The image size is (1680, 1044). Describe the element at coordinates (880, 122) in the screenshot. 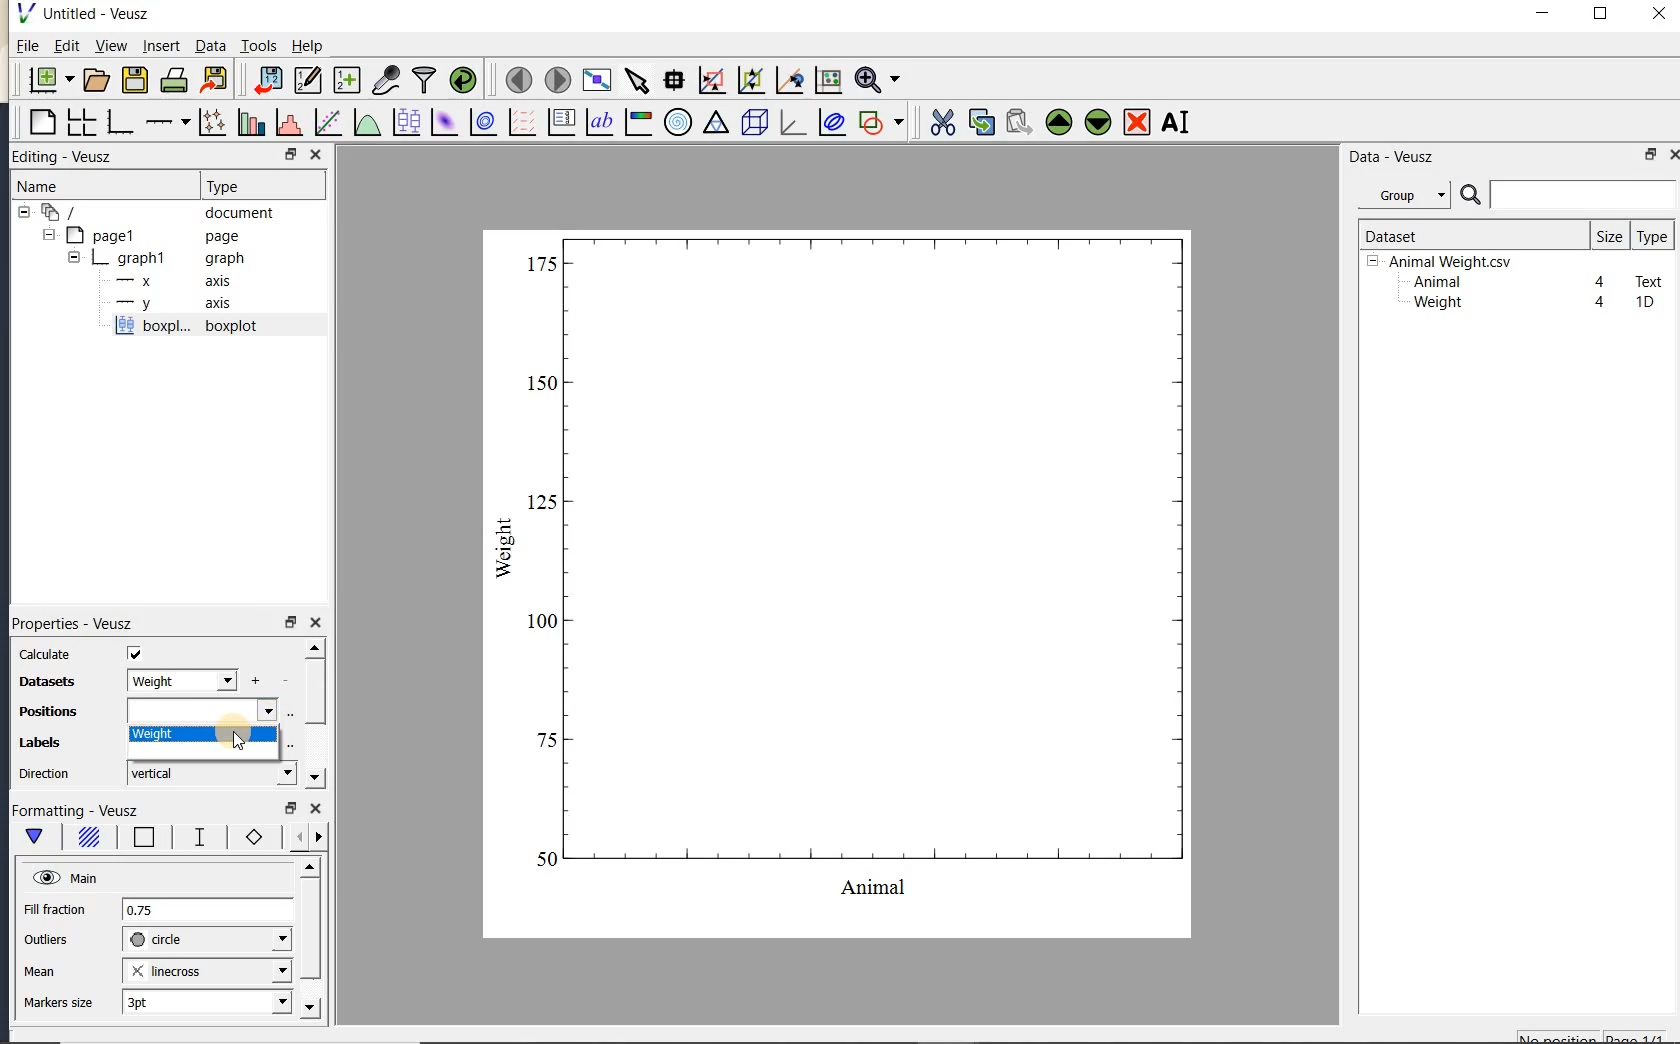

I see `add a shape to the plot` at that location.